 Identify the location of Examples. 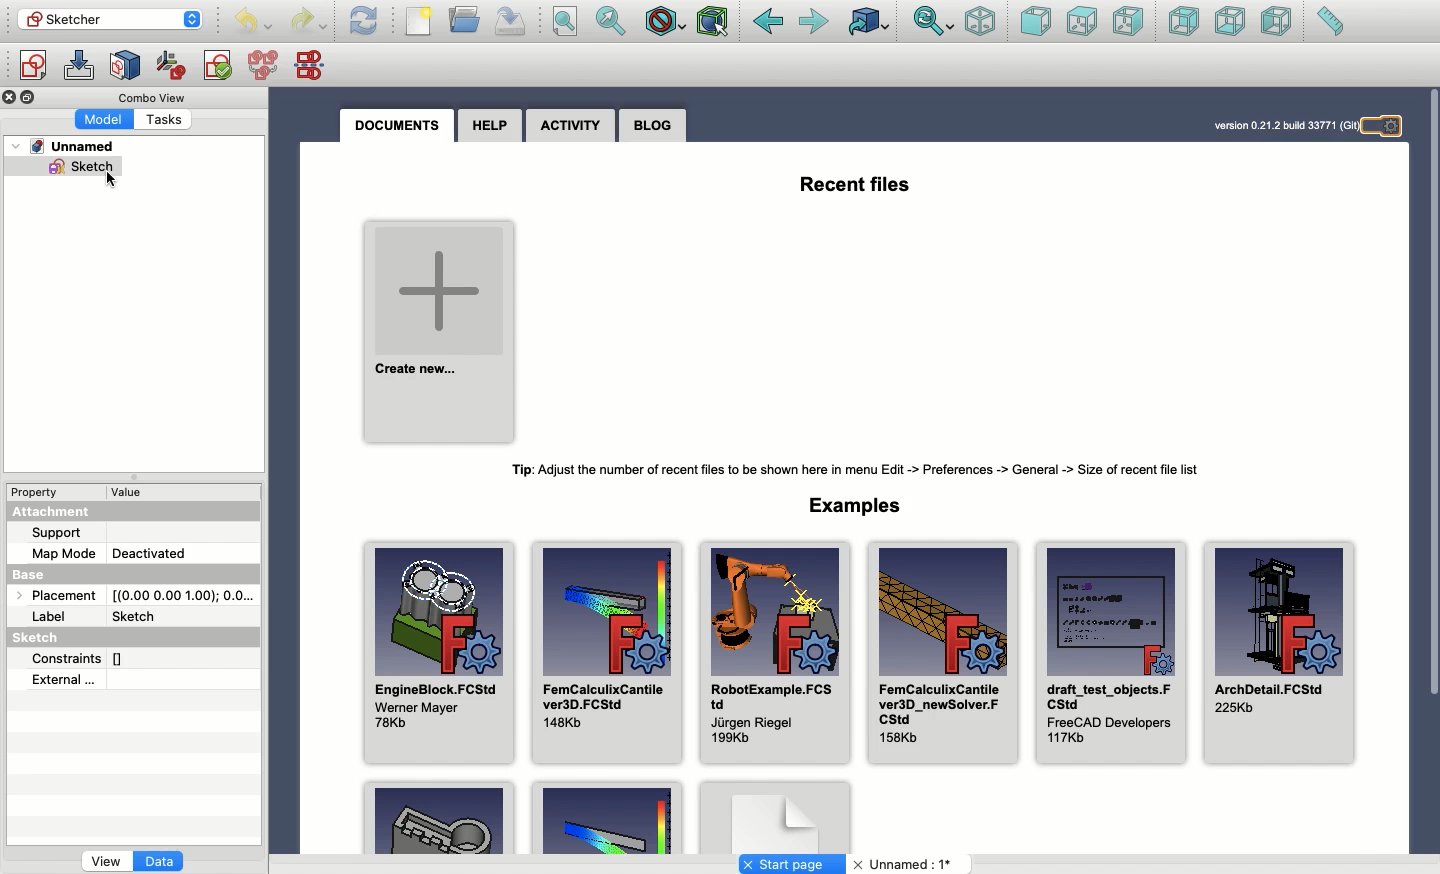
(861, 504).